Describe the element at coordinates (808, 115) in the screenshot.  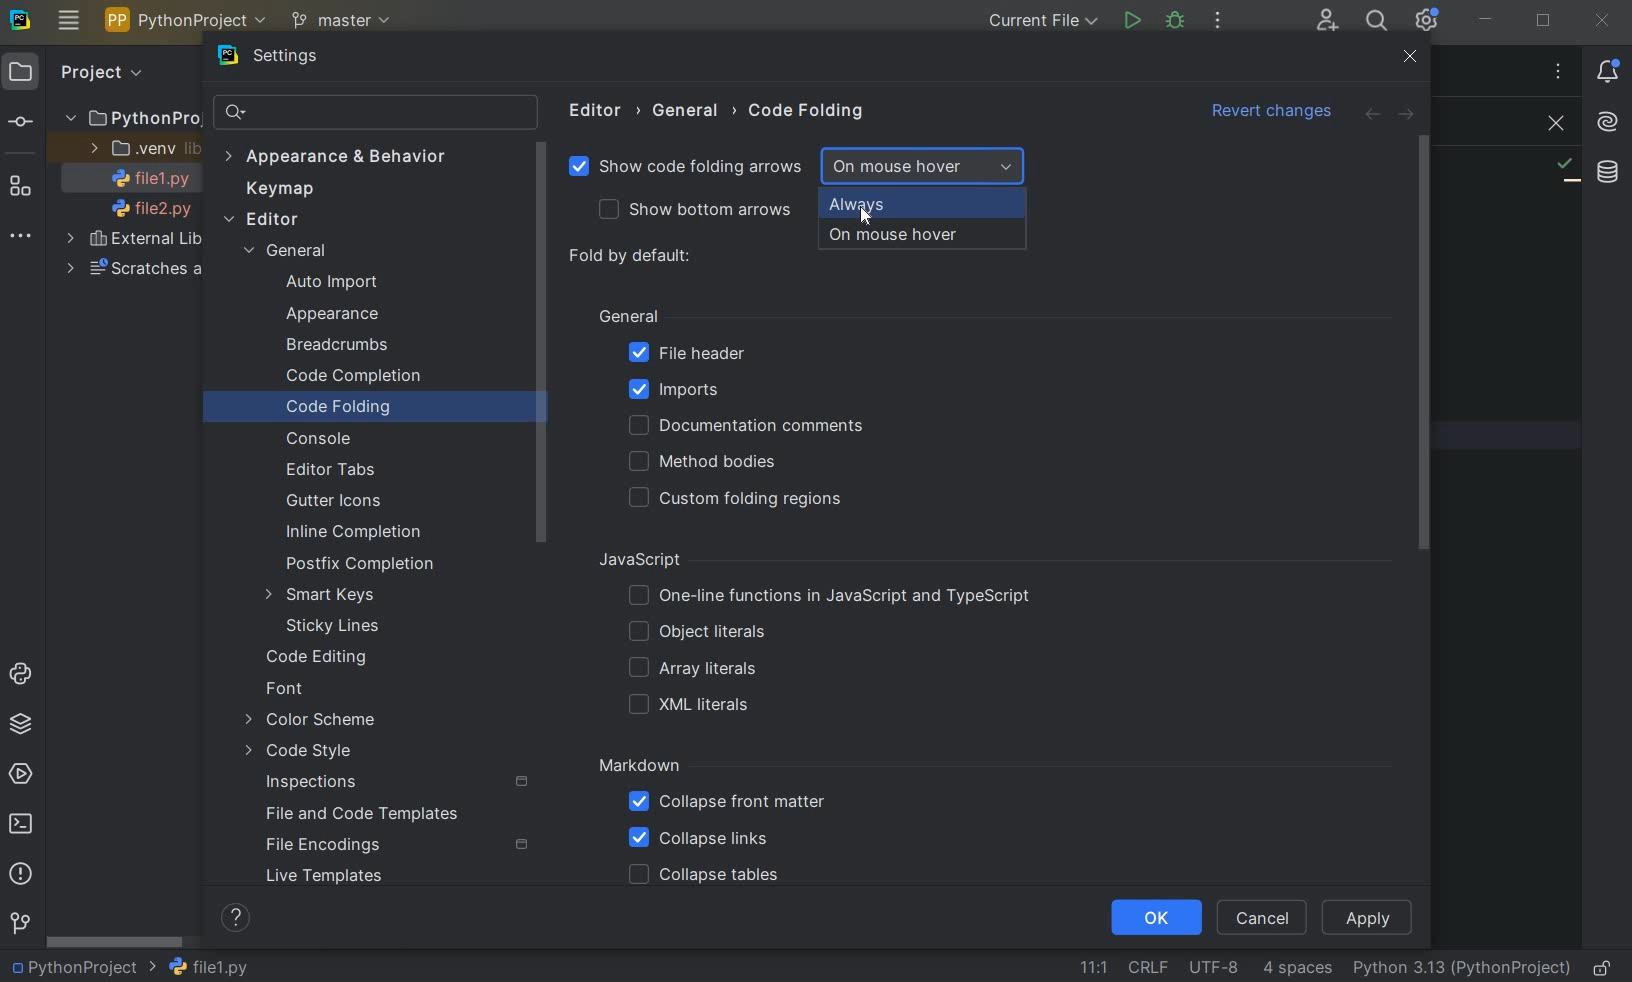
I see `CODE FOLDING` at that location.